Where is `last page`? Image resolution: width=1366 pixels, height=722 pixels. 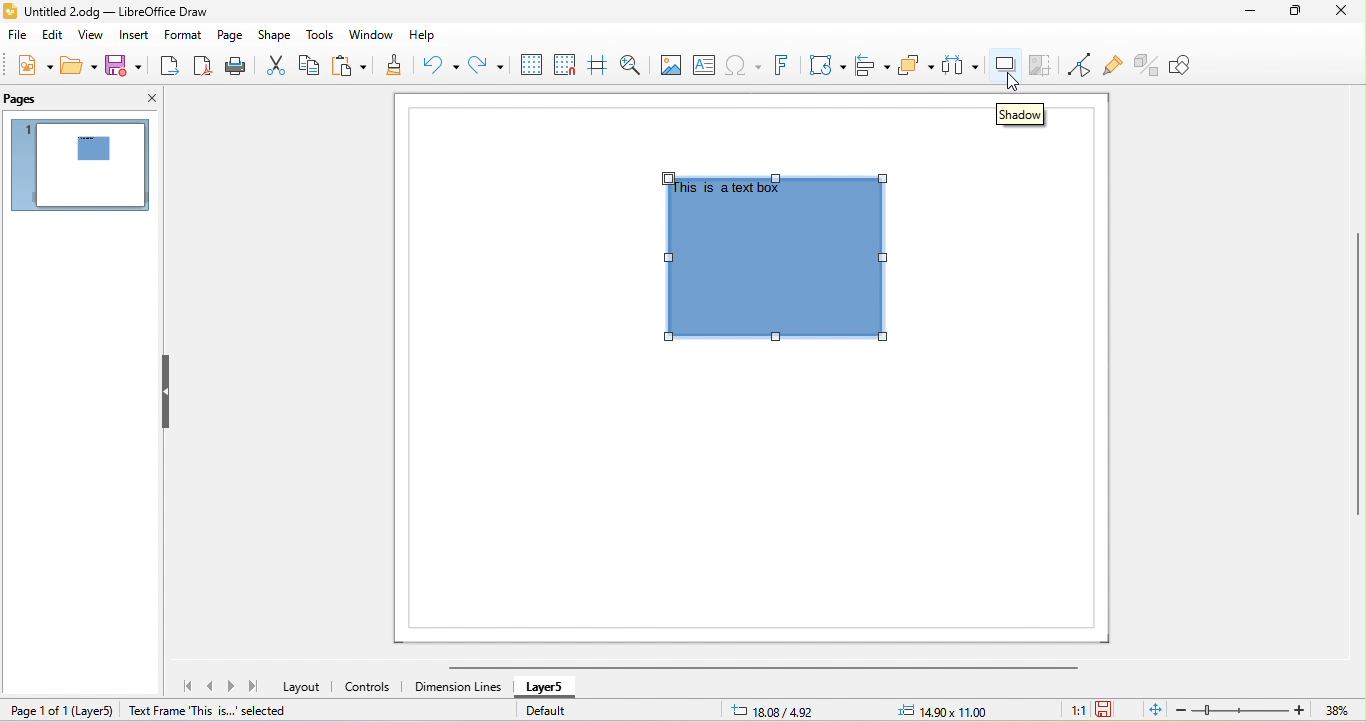
last page is located at coordinates (257, 689).